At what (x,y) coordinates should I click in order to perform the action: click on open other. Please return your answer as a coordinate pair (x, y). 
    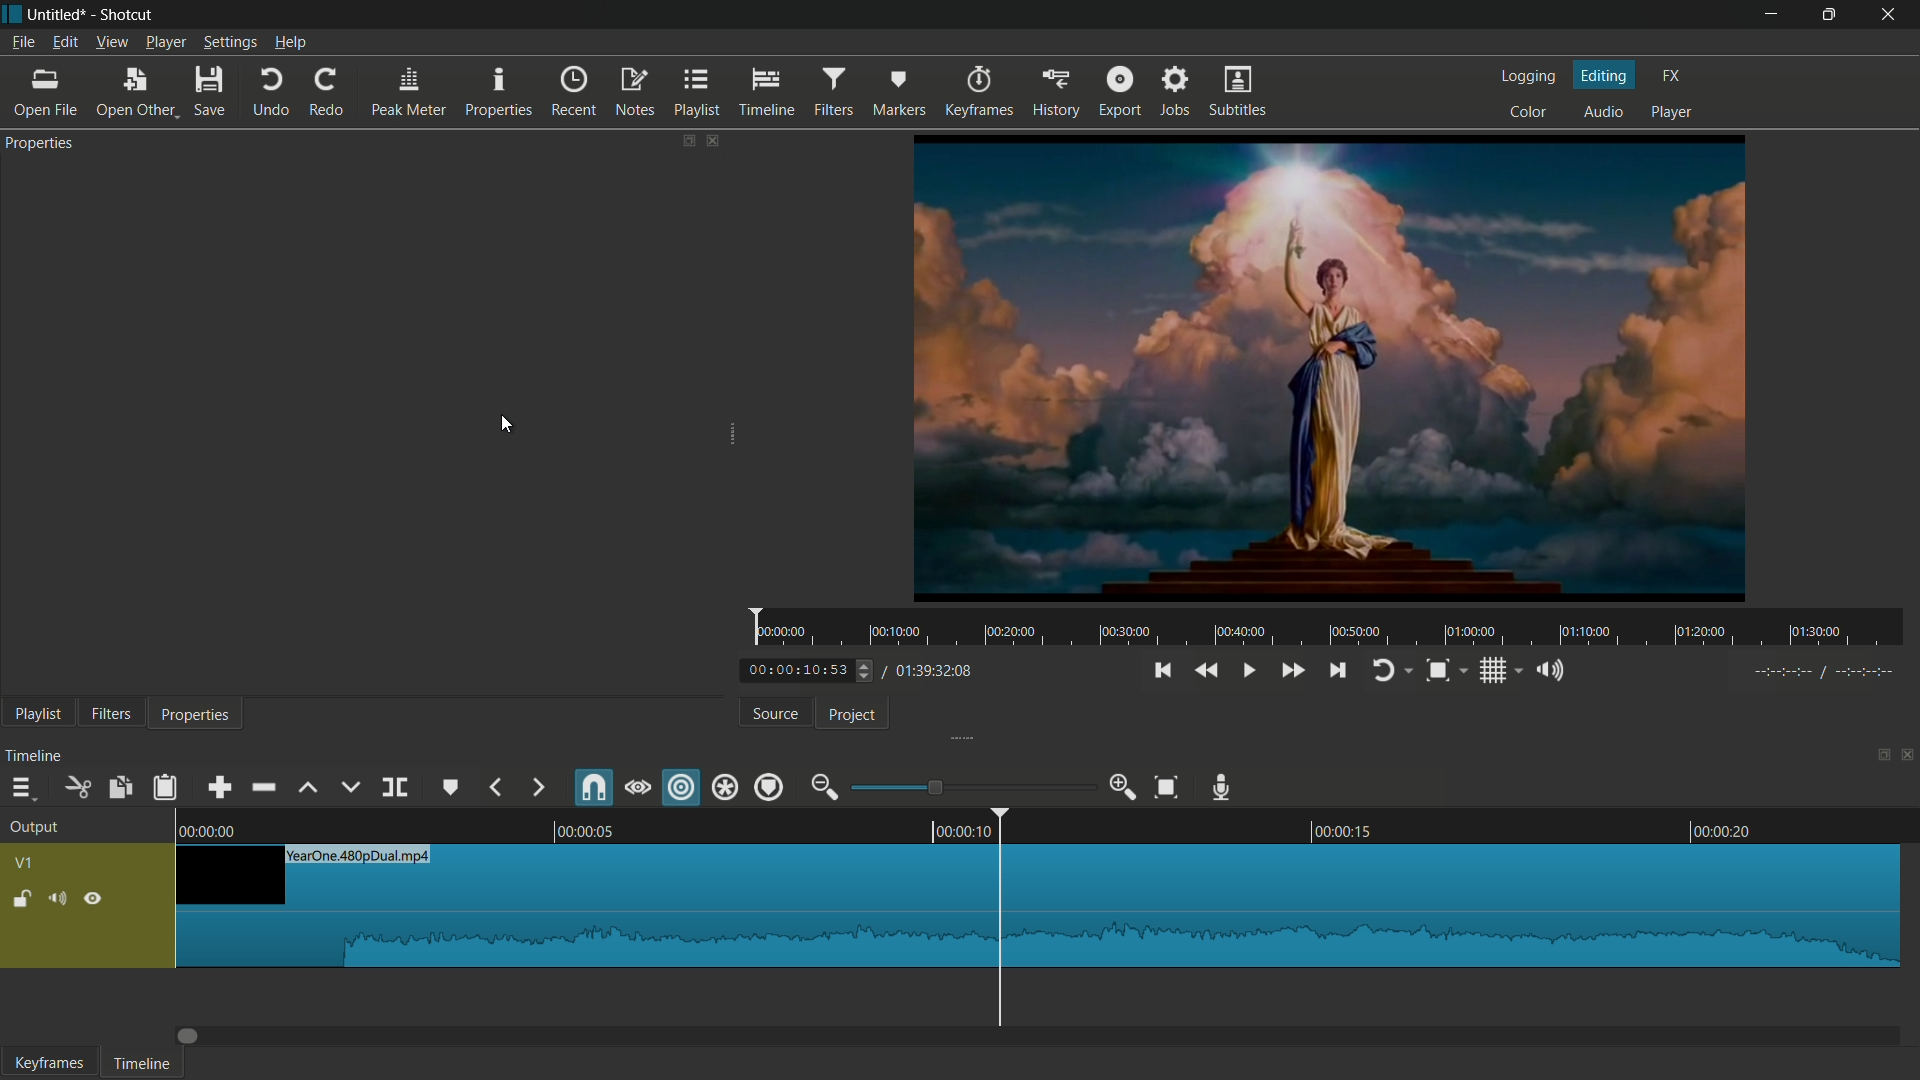
    Looking at the image, I should click on (135, 90).